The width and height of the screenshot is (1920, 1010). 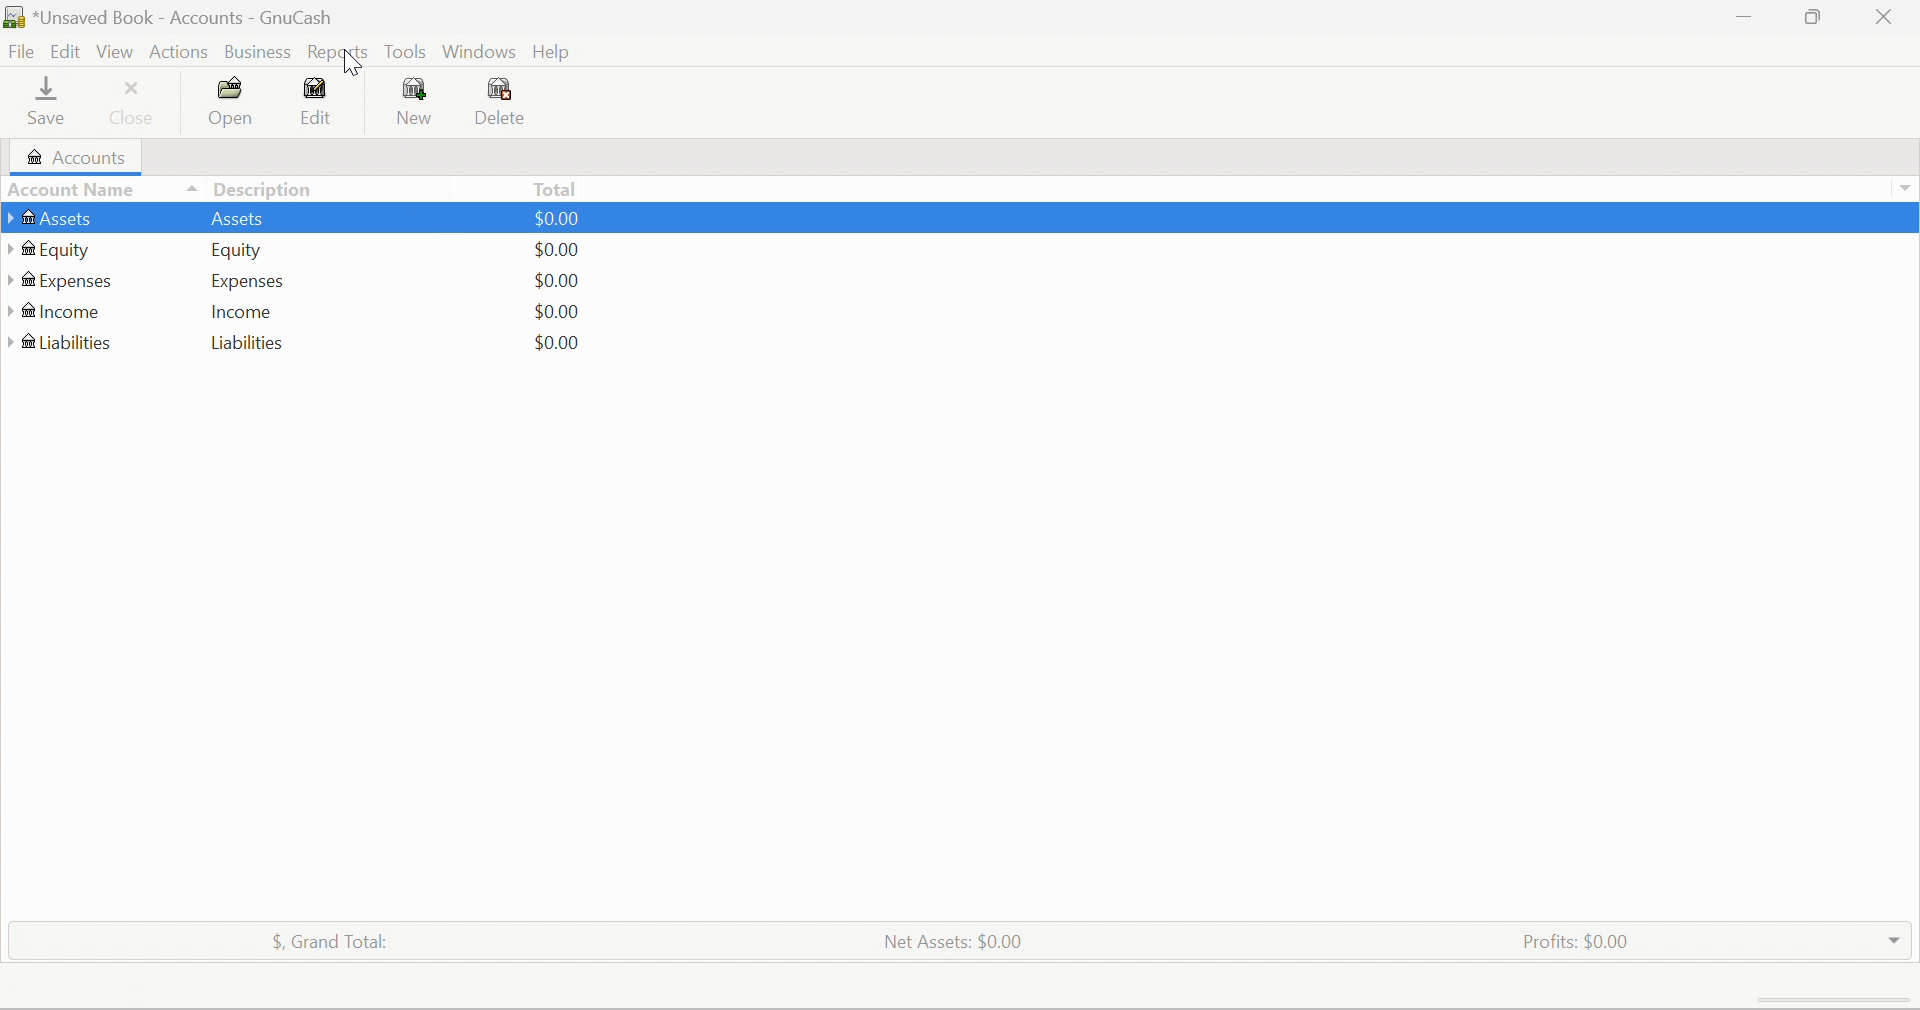 I want to click on New, so click(x=421, y=102).